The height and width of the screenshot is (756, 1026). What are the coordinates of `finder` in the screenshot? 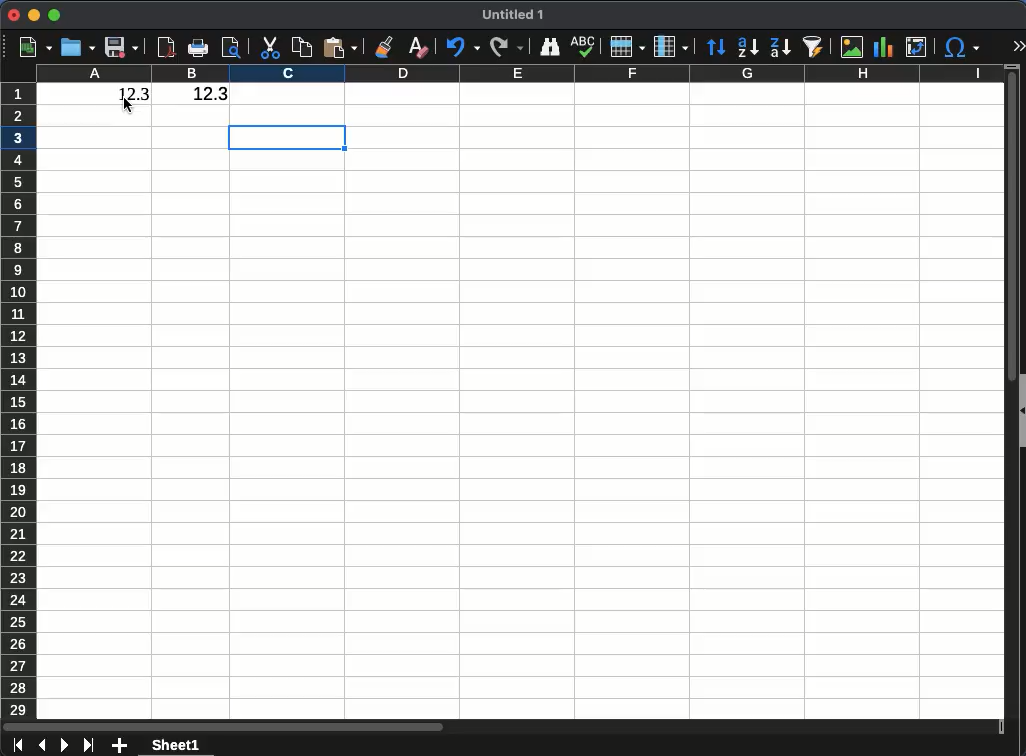 It's located at (549, 47).